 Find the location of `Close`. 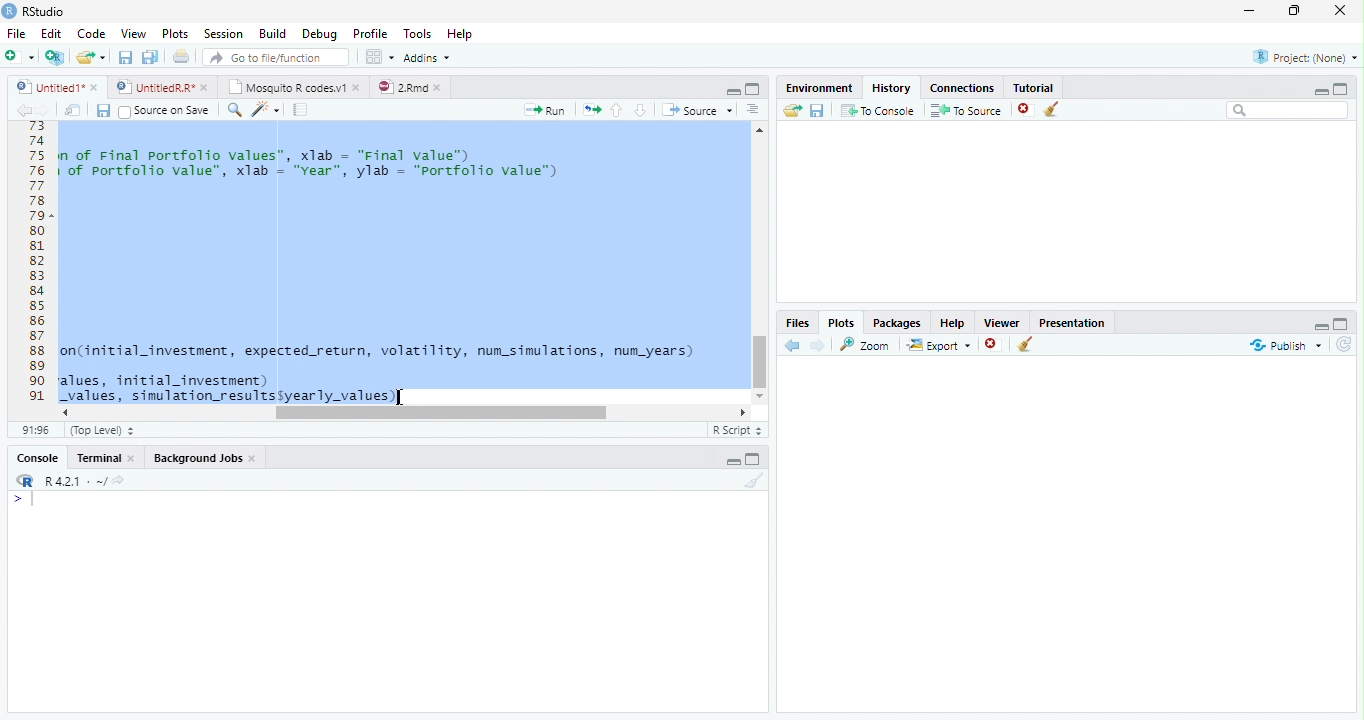

Close is located at coordinates (1342, 12).